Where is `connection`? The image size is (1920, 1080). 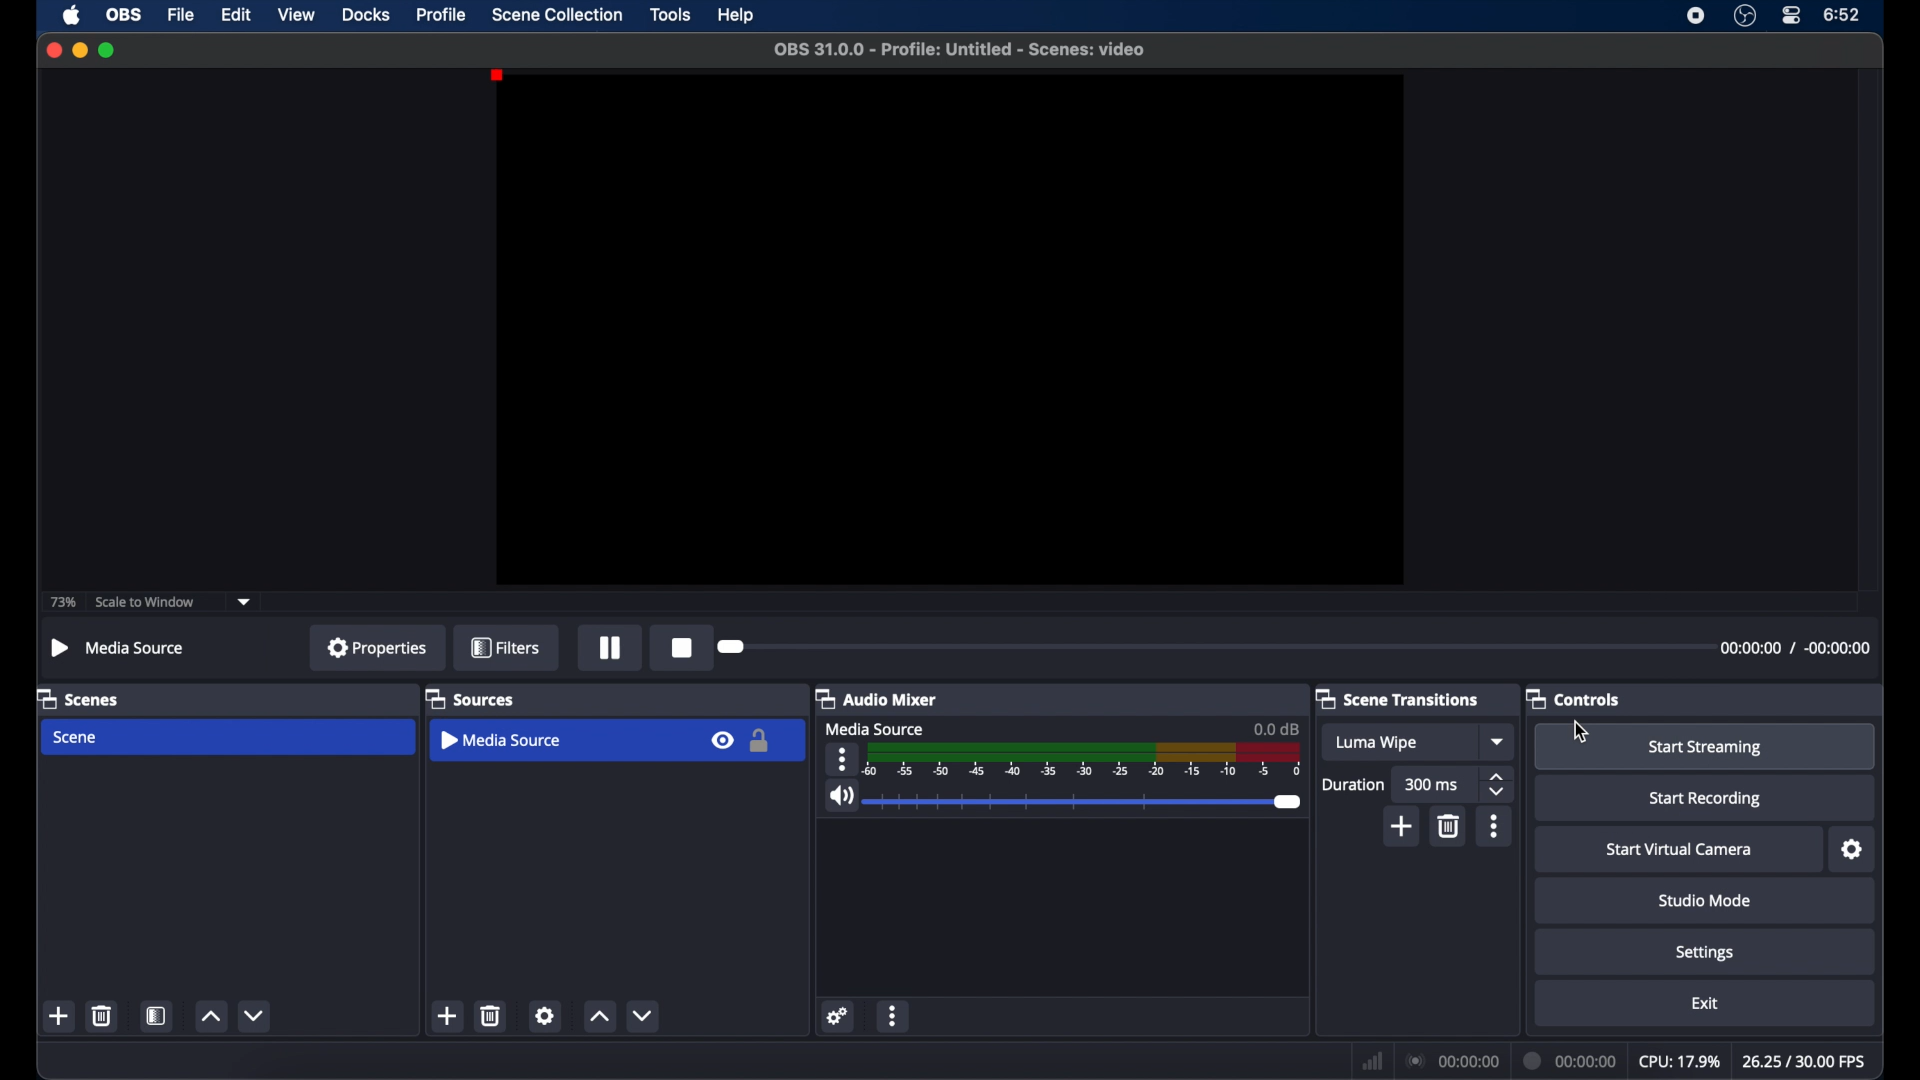
connection is located at coordinates (1453, 1061).